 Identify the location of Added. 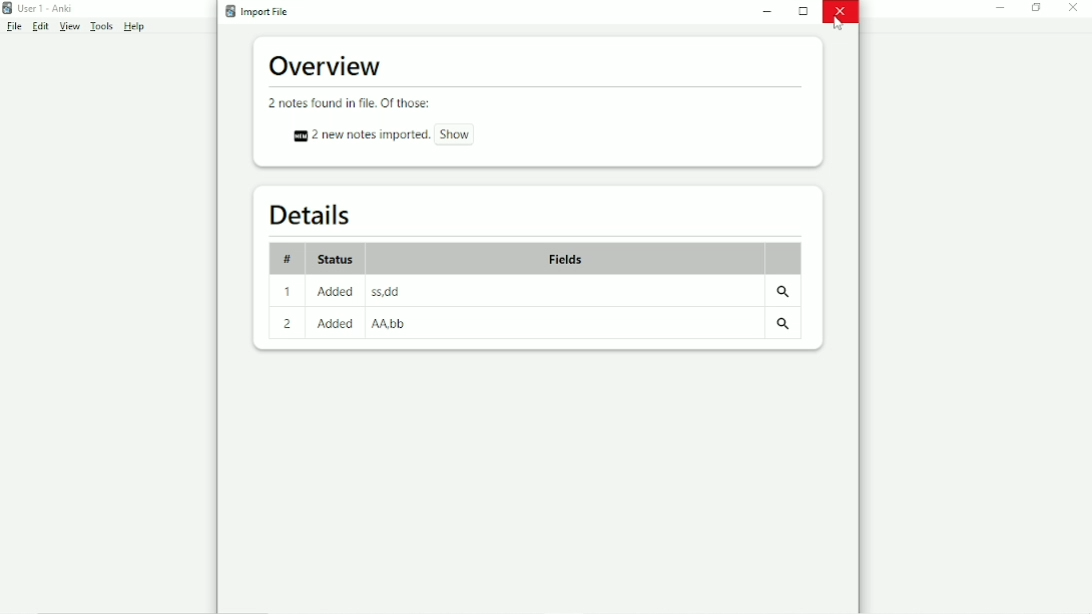
(334, 325).